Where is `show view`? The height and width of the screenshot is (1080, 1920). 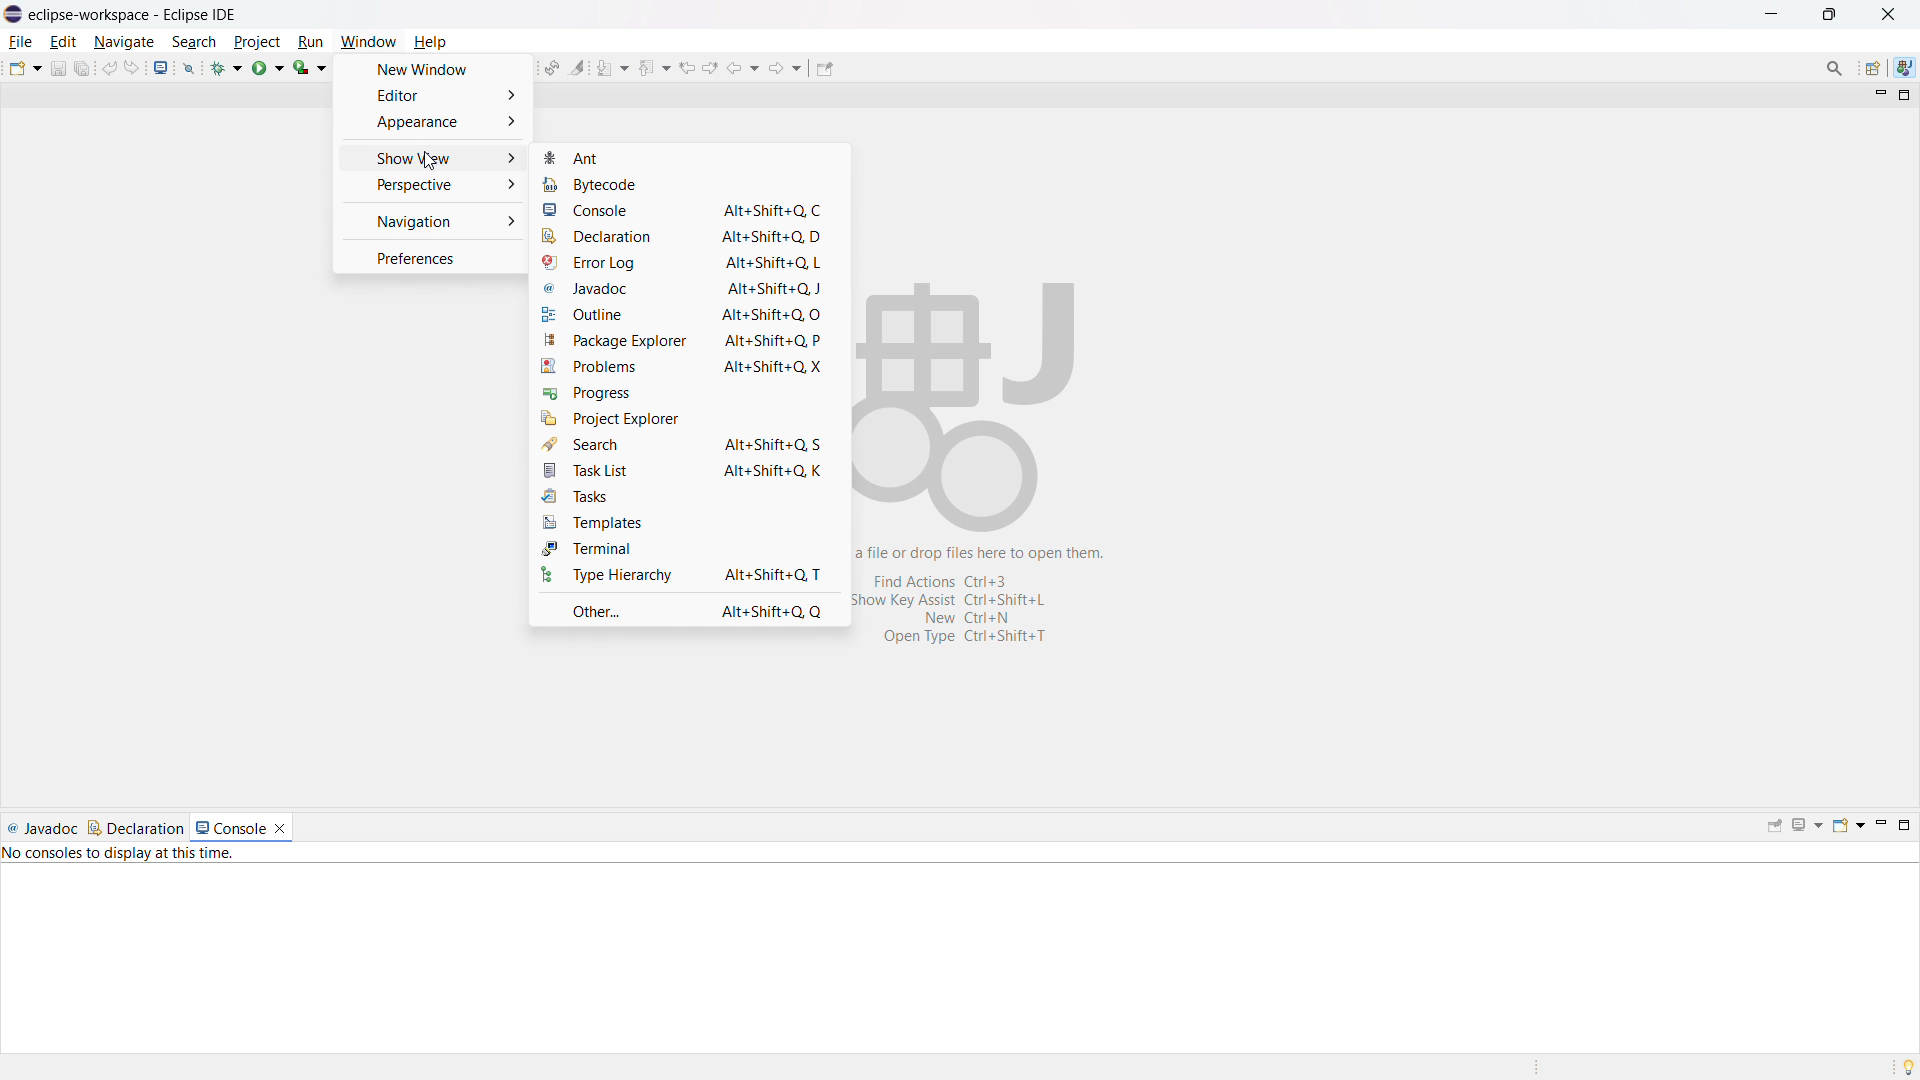 show view is located at coordinates (432, 156).